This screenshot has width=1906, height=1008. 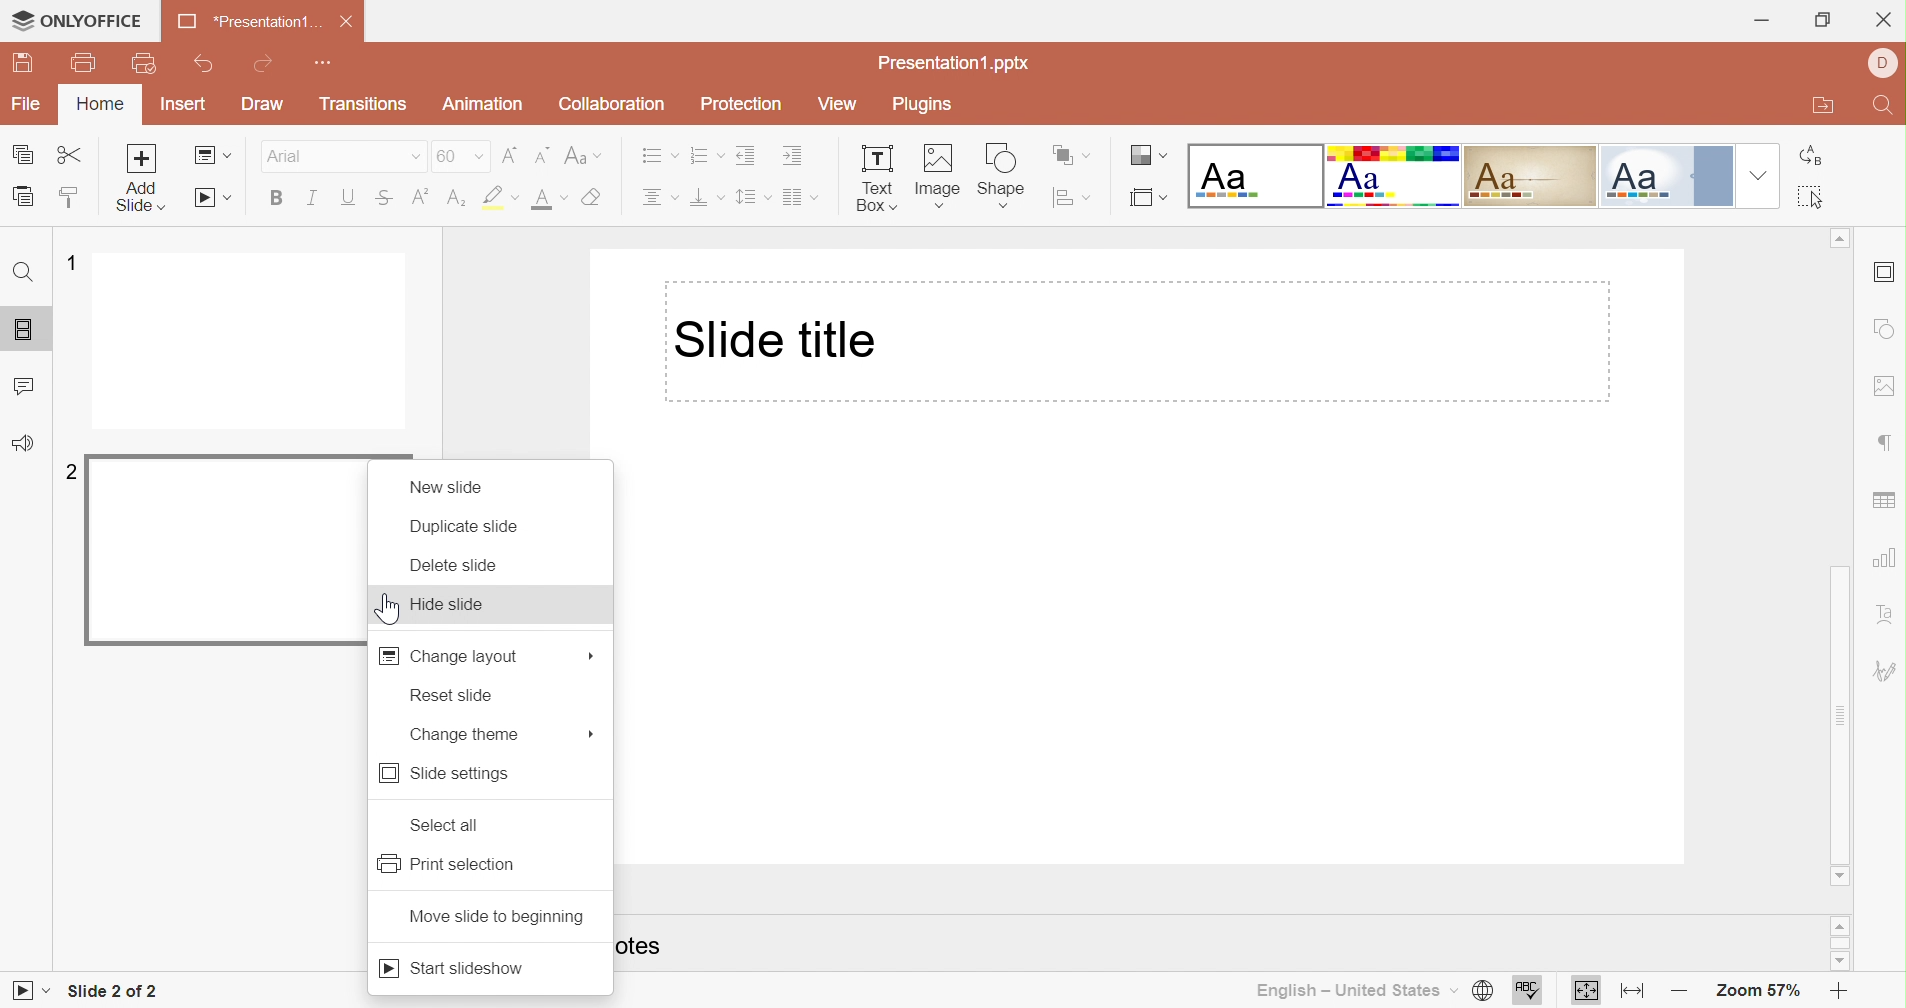 What do you see at coordinates (1253, 177) in the screenshot?
I see `Blank` at bounding box center [1253, 177].